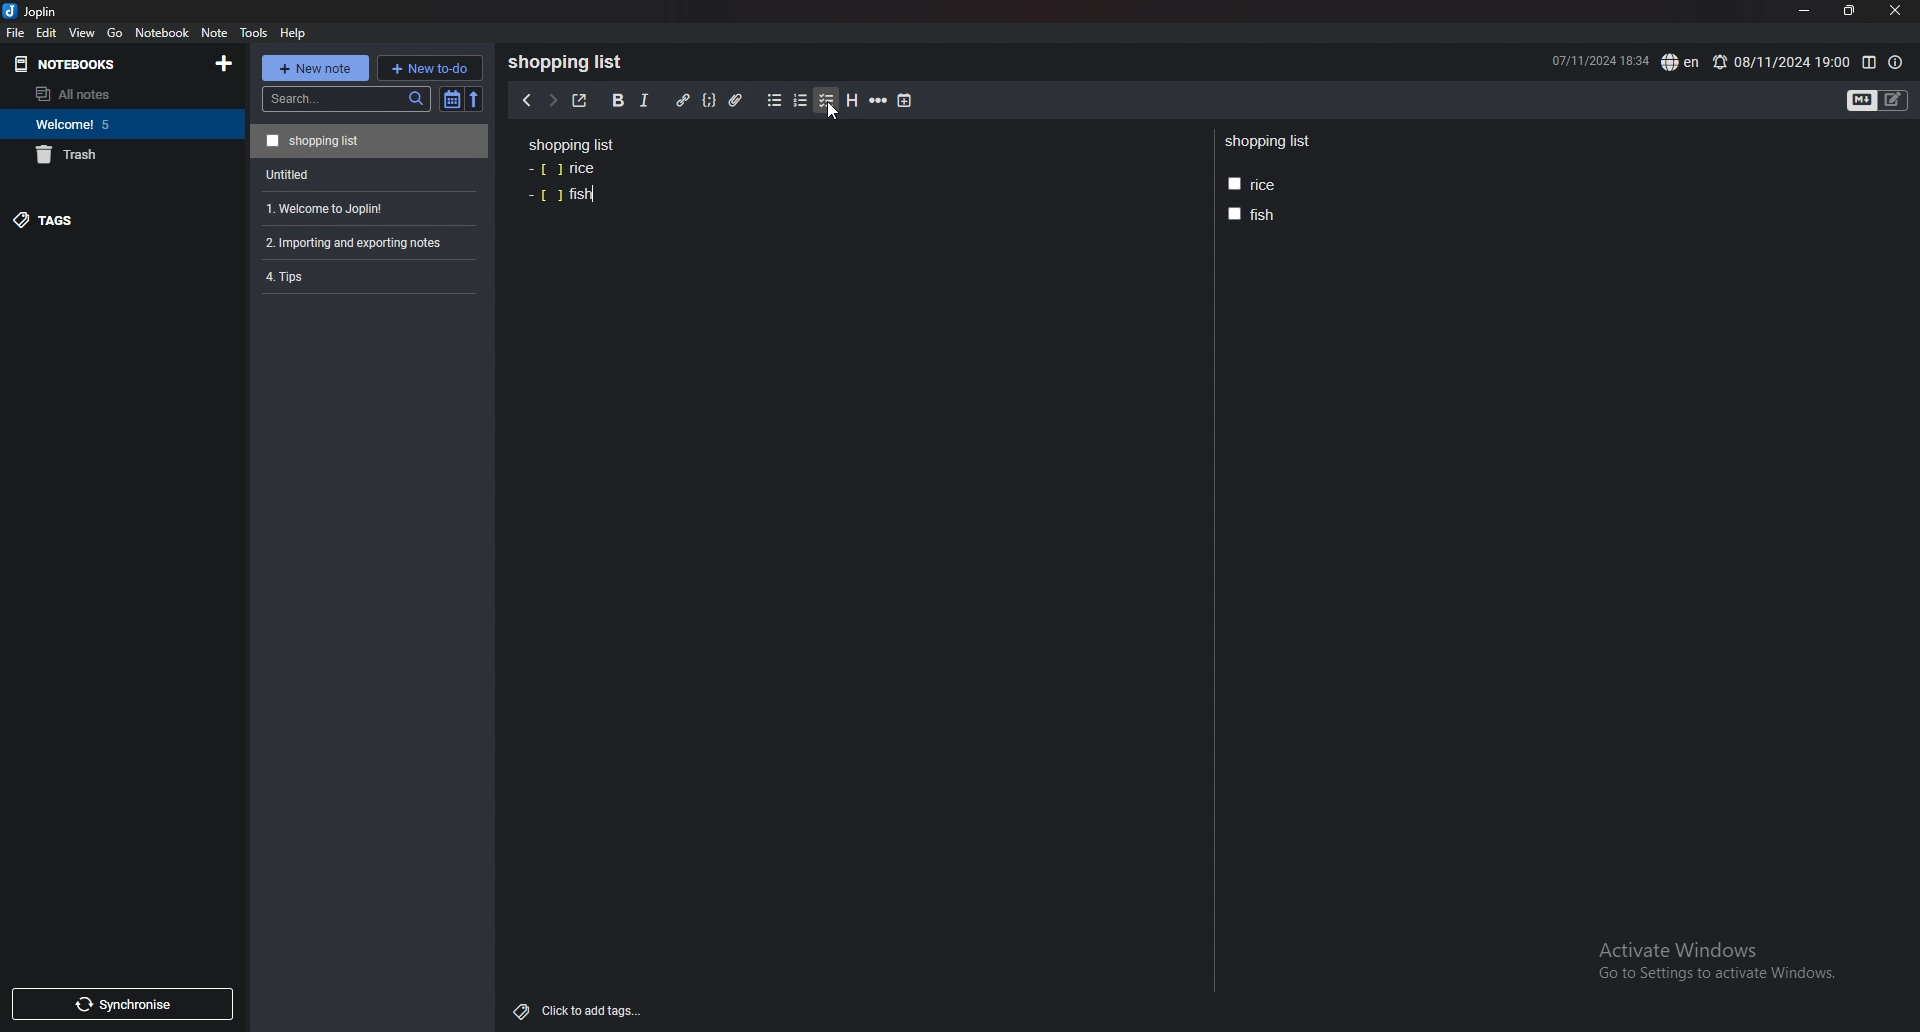 This screenshot has width=1920, height=1032. I want to click on Shopping list, so click(571, 62).